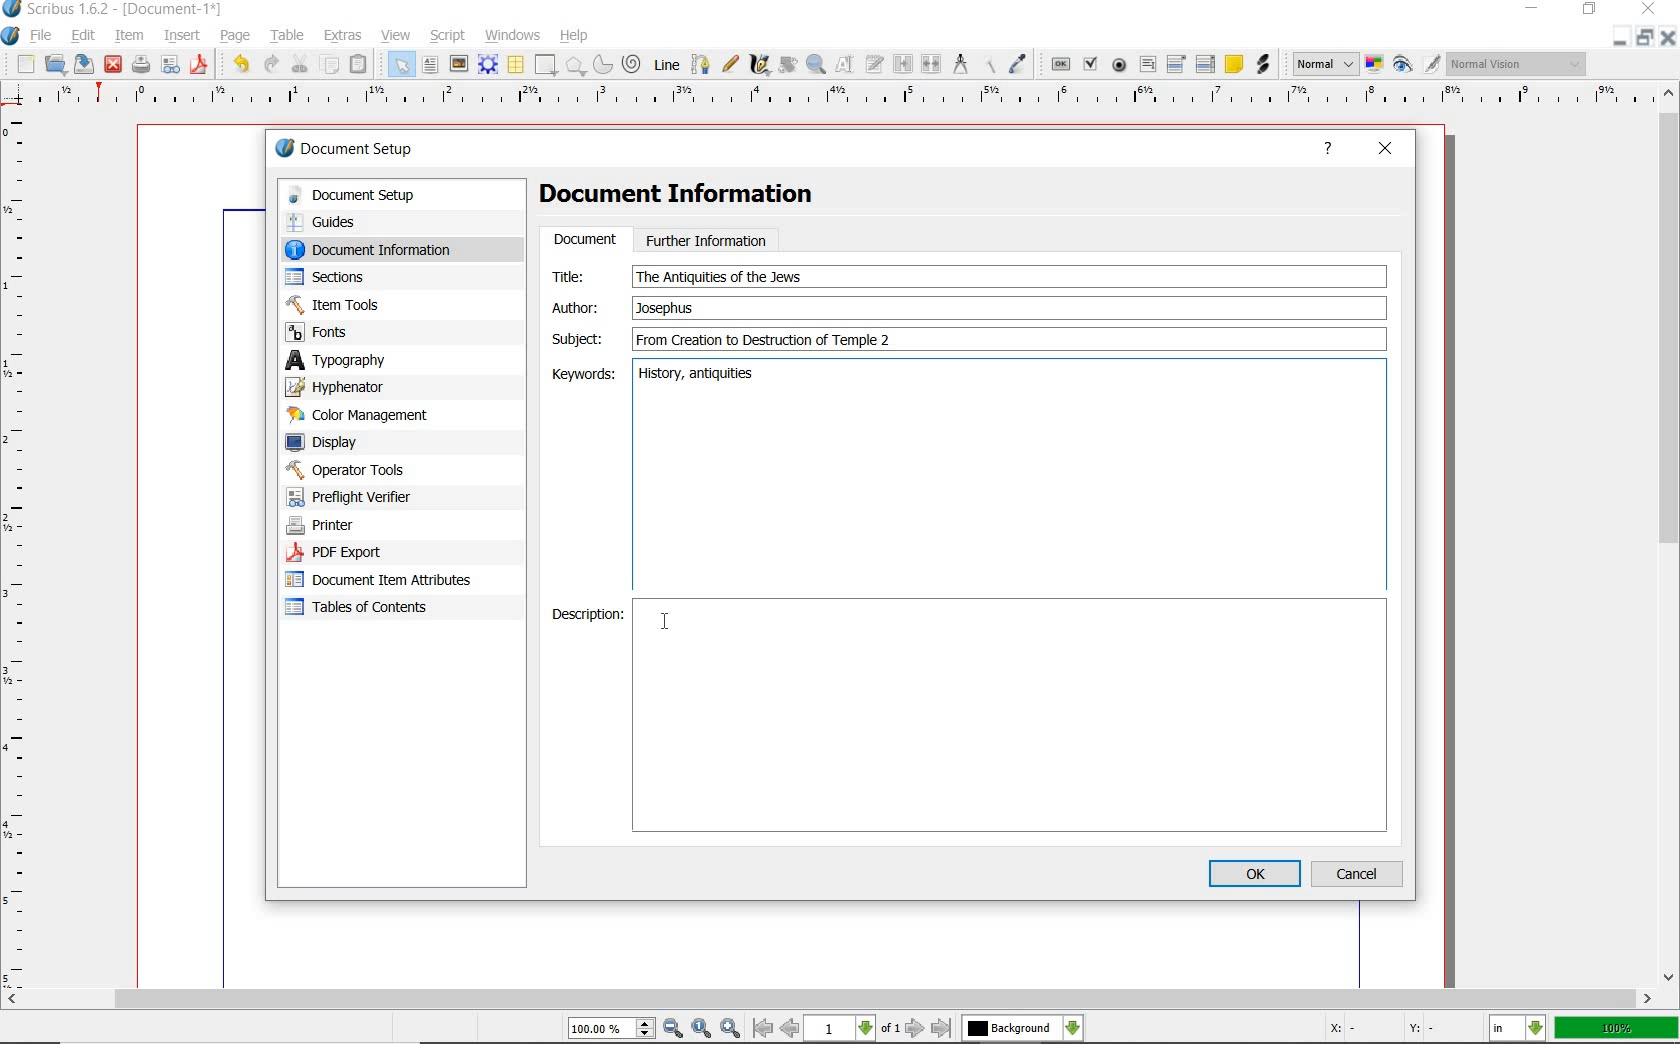 Image resolution: width=1680 pixels, height=1044 pixels. I want to click on Line, so click(666, 65).